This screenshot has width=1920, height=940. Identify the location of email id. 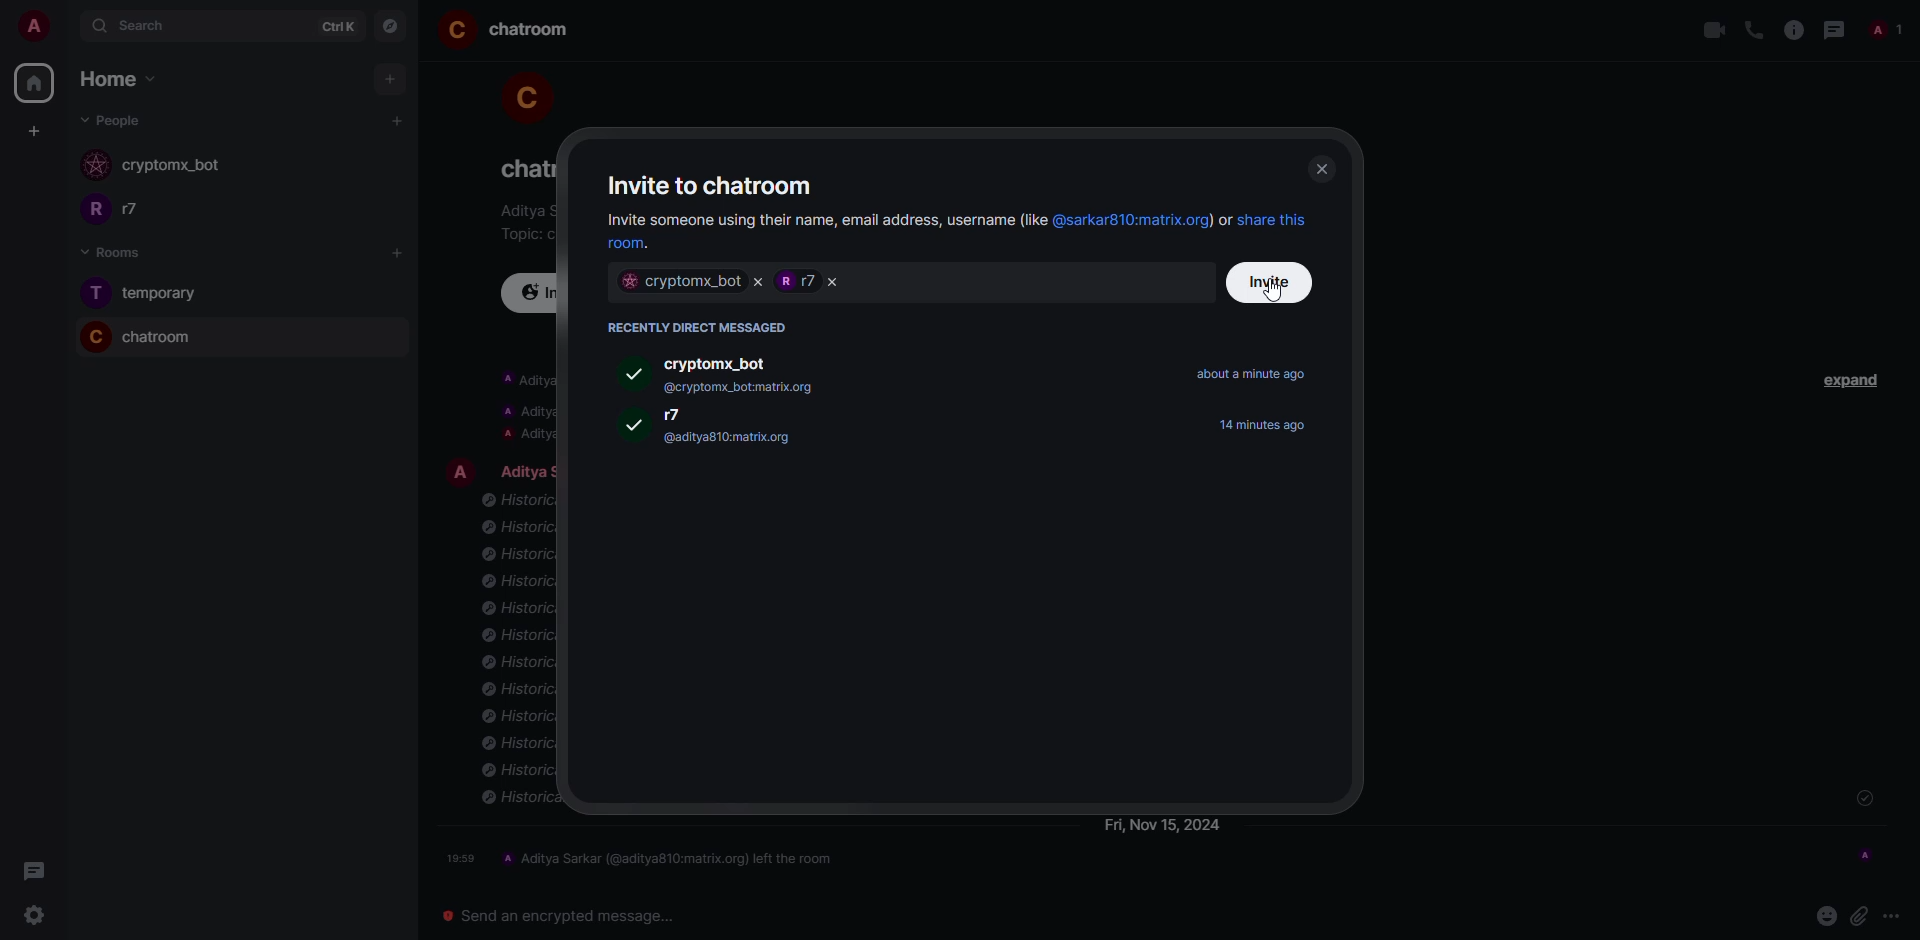
(748, 388).